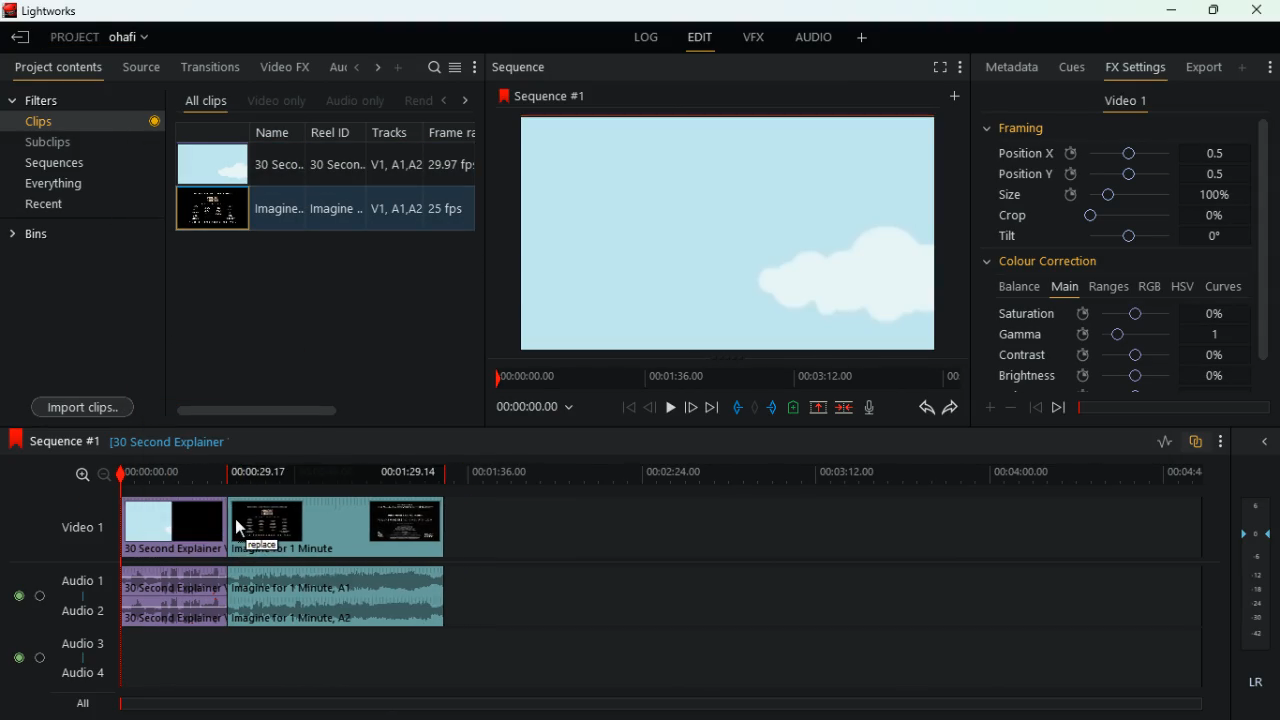 This screenshot has height=720, width=1280. What do you see at coordinates (42, 10) in the screenshot?
I see `lightworks` at bounding box center [42, 10].